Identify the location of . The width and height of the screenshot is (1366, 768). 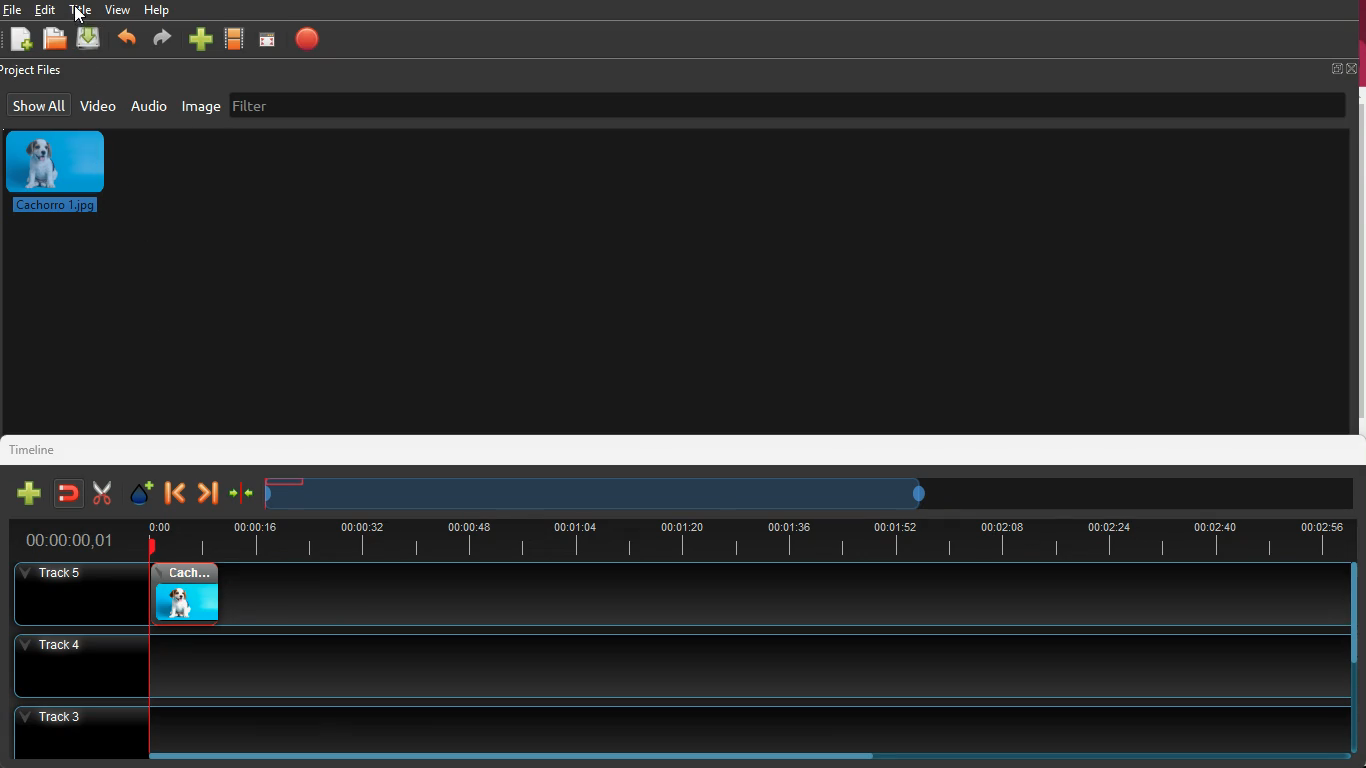
(71, 541).